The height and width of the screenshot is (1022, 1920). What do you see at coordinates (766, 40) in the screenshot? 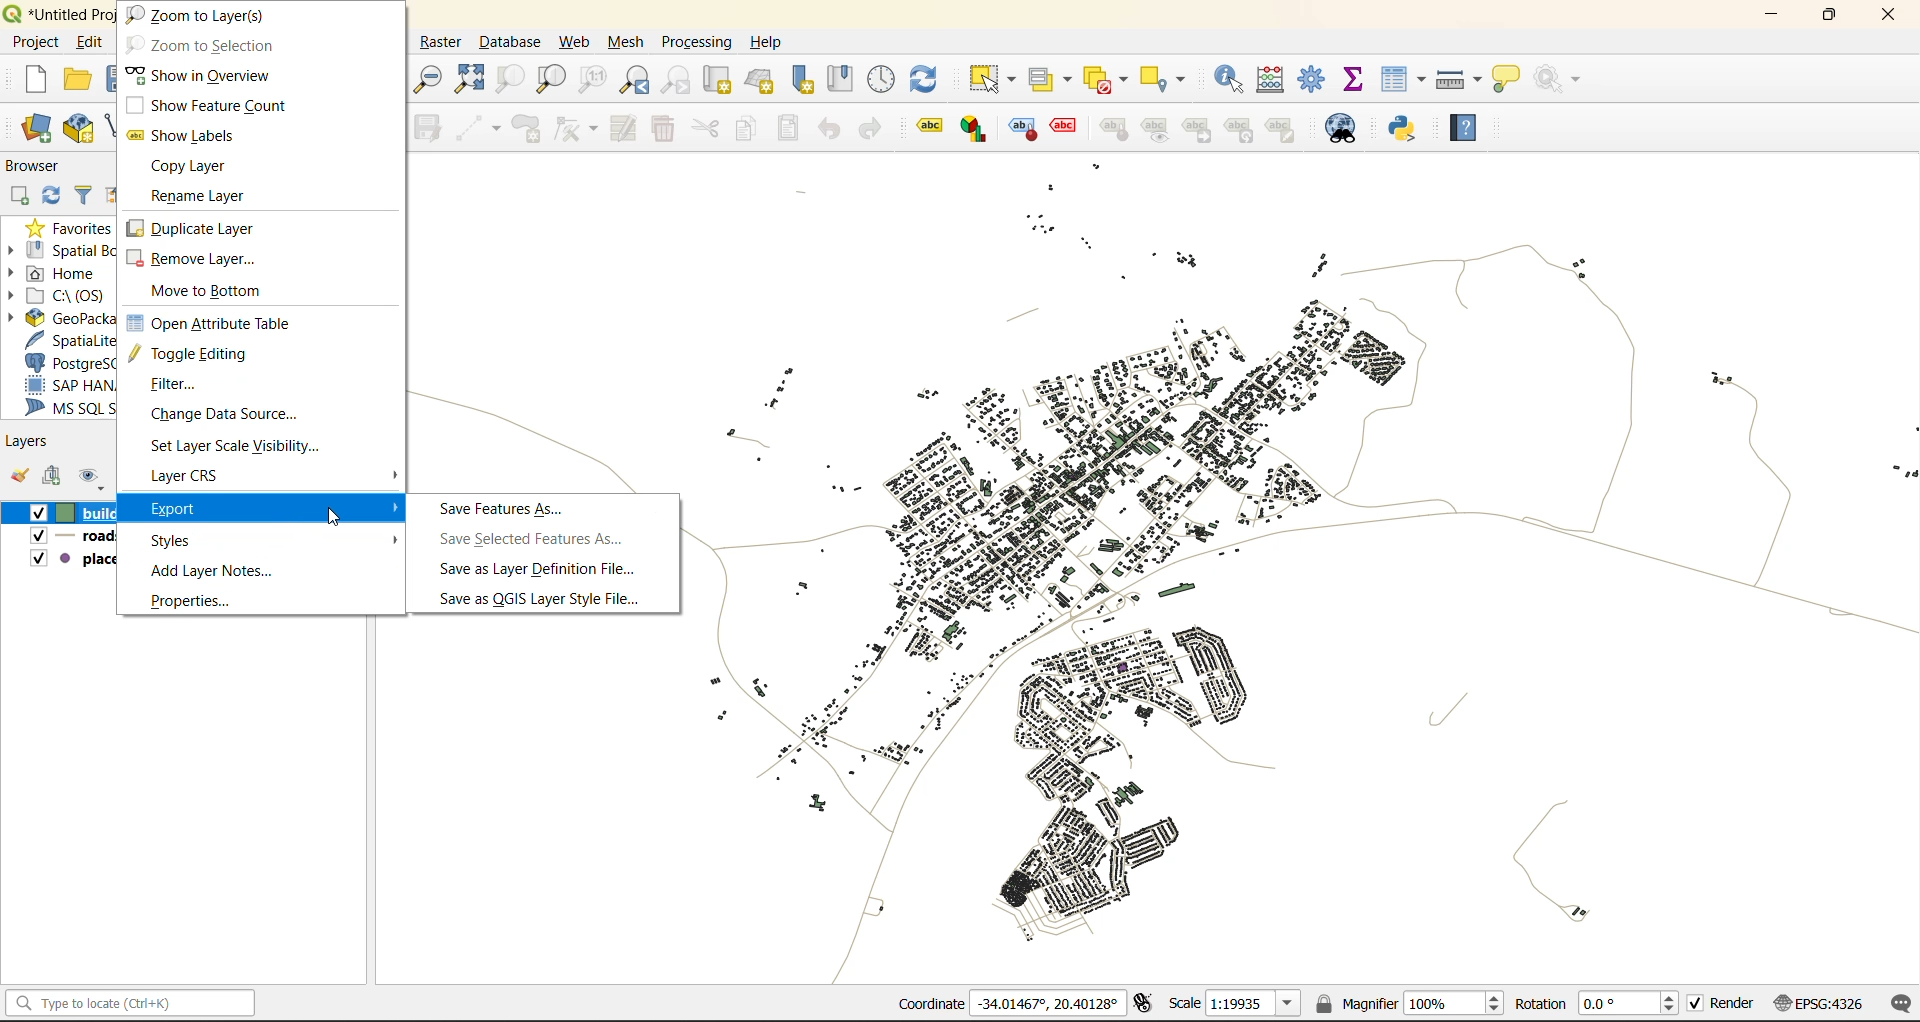
I see `help` at bounding box center [766, 40].